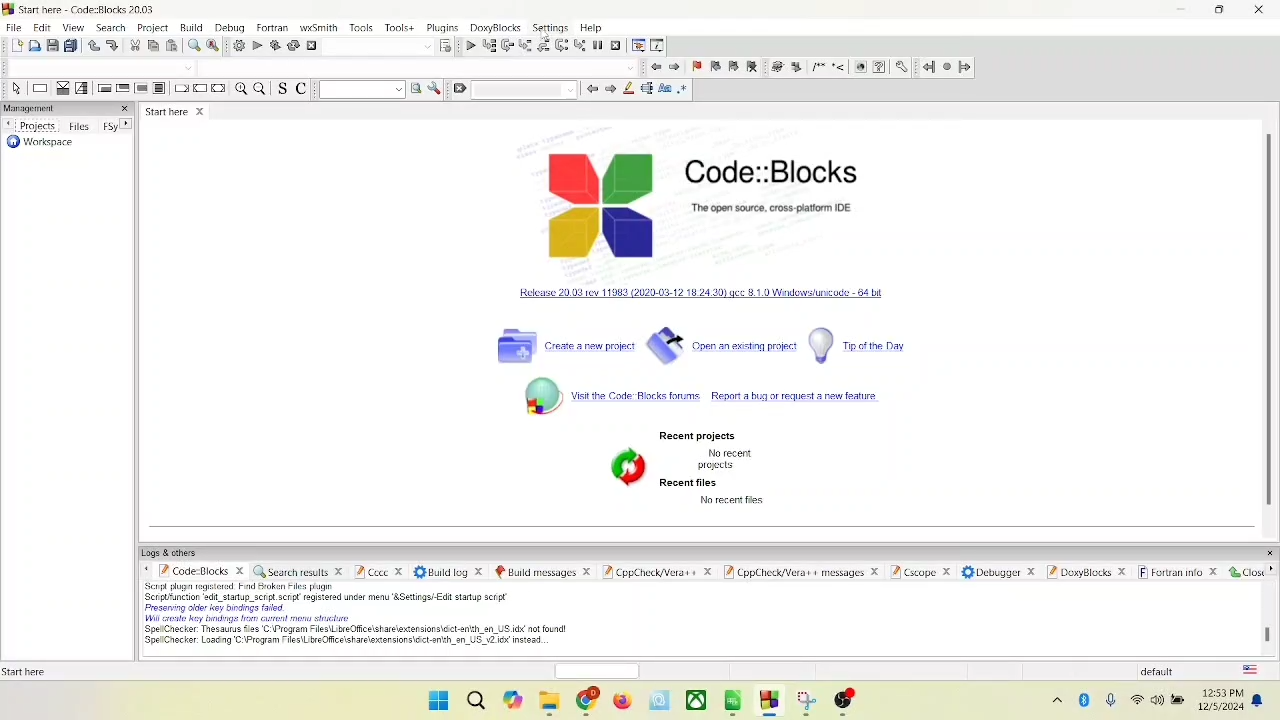 The height and width of the screenshot is (720, 1280). Describe the element at coordinates (733, 65) in the screenshot. I see `next bookmark` at that location.